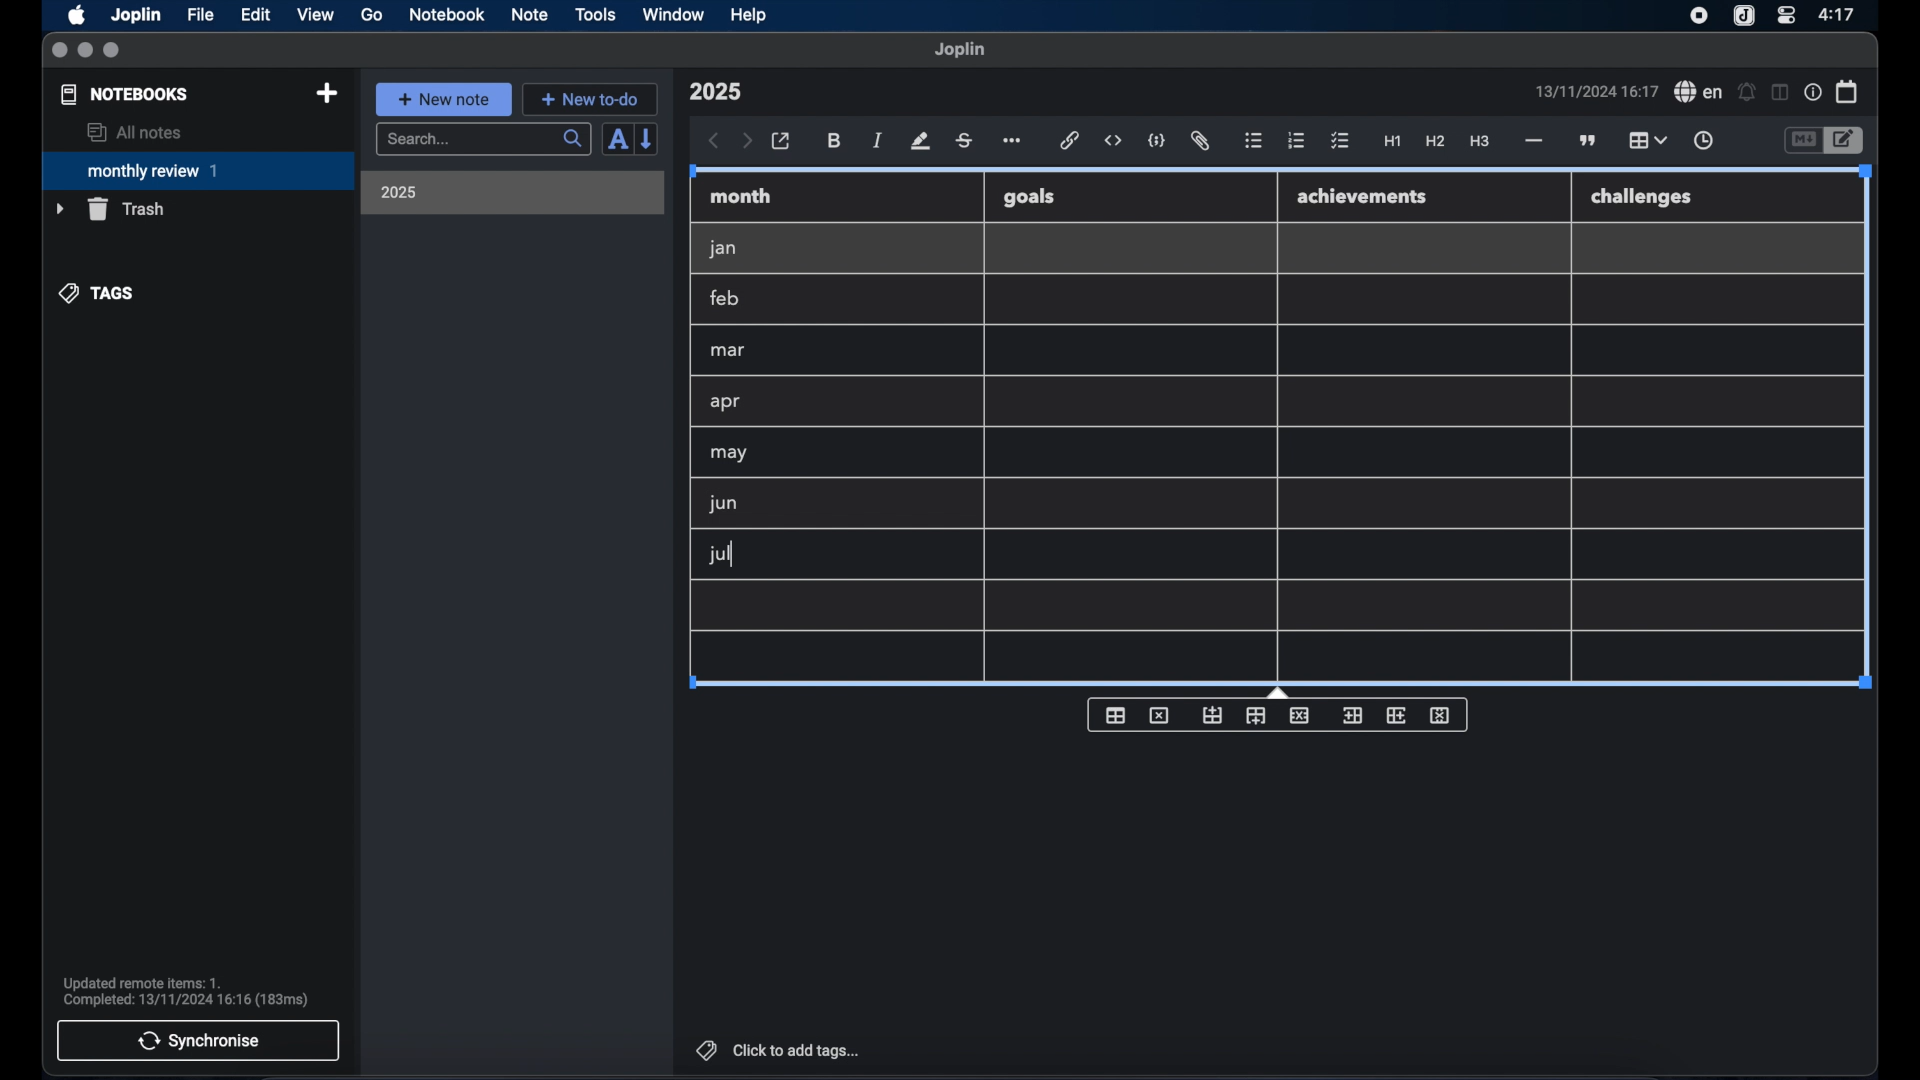  What do you see at coordinates (1200, 141) in the screenshot?
I see `attach file` at bounding box center [1200, 141].